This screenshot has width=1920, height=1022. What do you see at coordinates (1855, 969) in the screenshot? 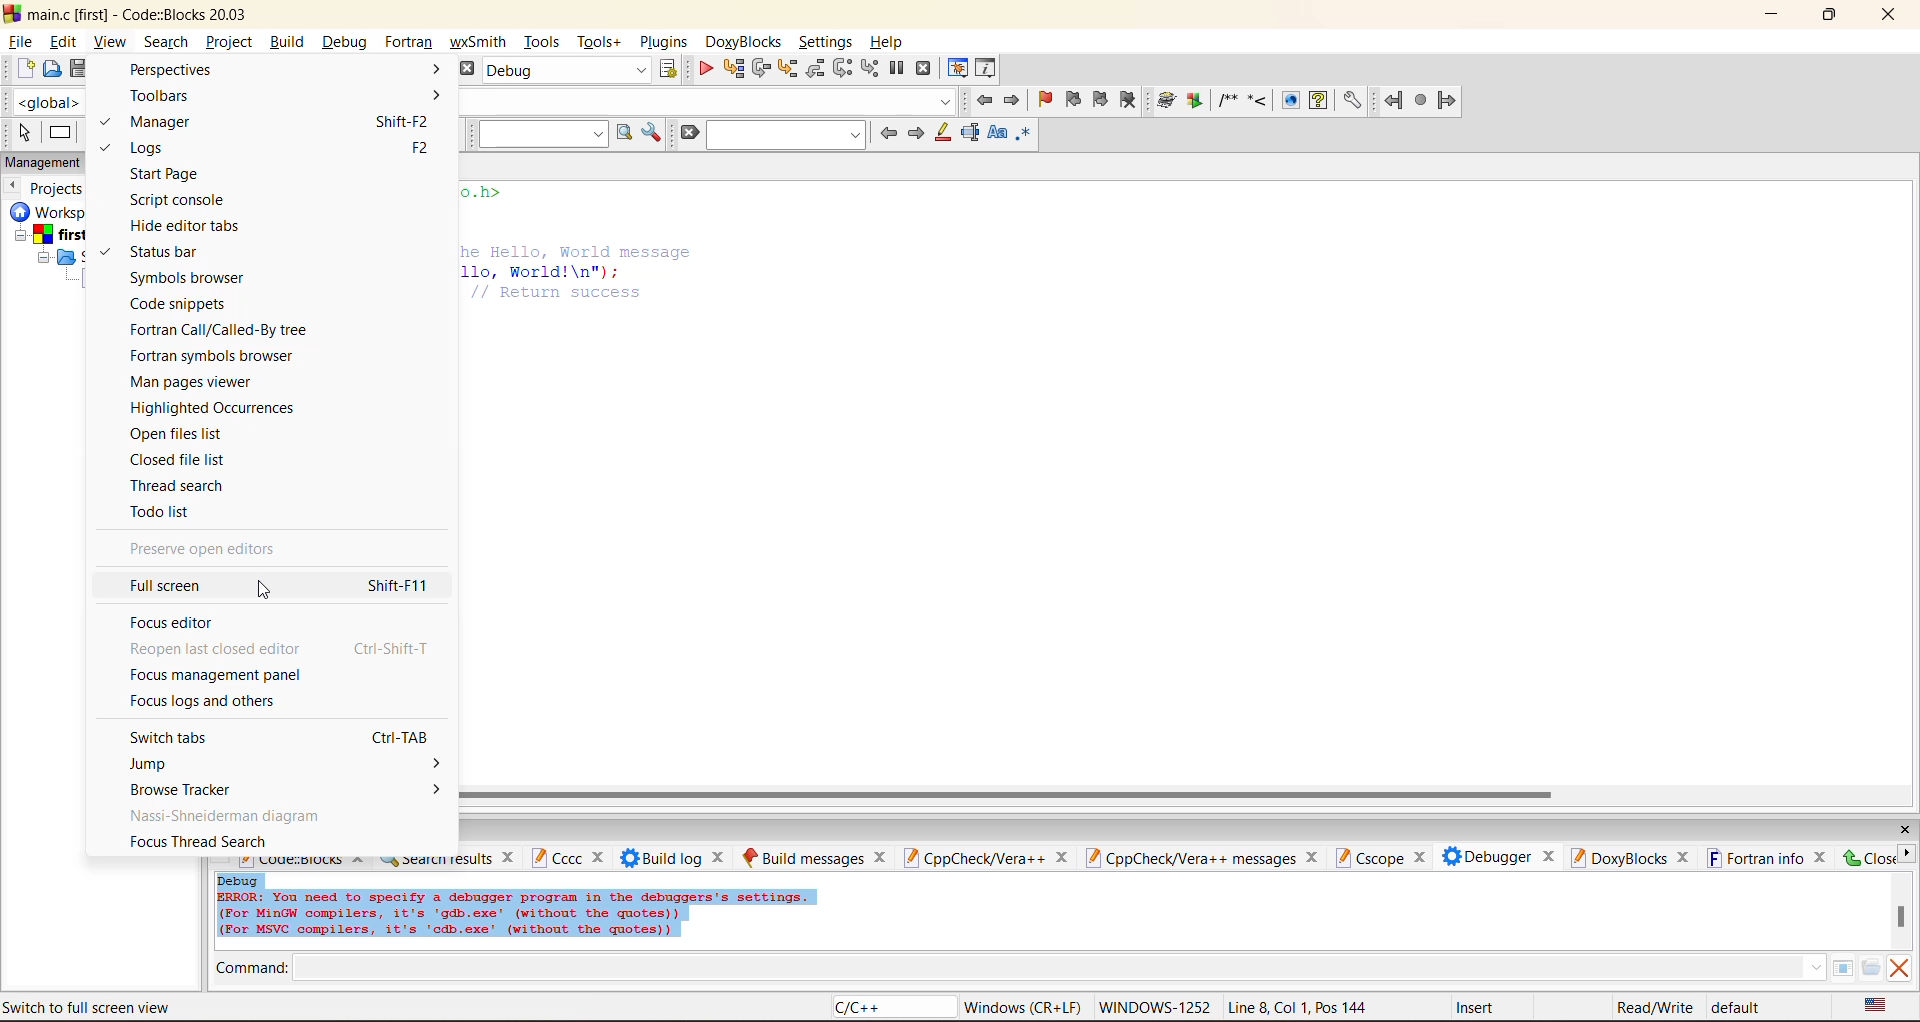
I see `Command tools` at bounding box center [1855, 969].